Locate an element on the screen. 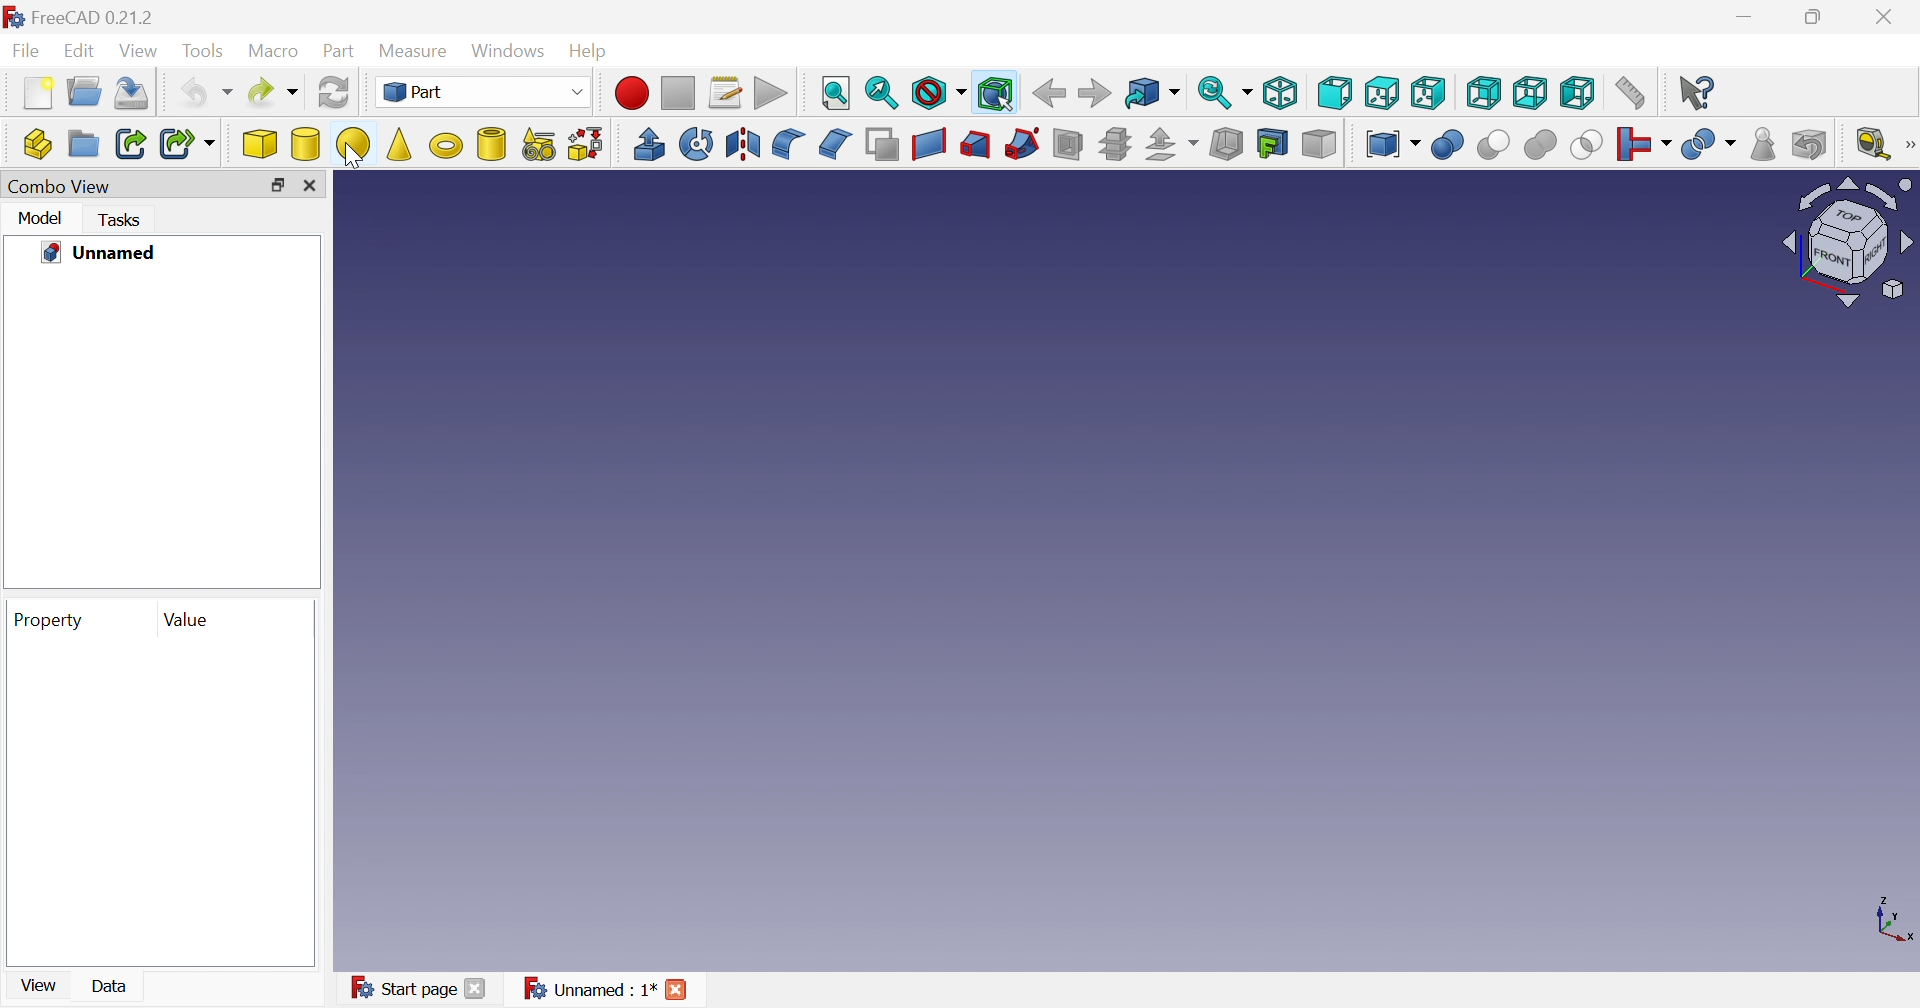  Create ruled surface is located at coordinates (928, 144).